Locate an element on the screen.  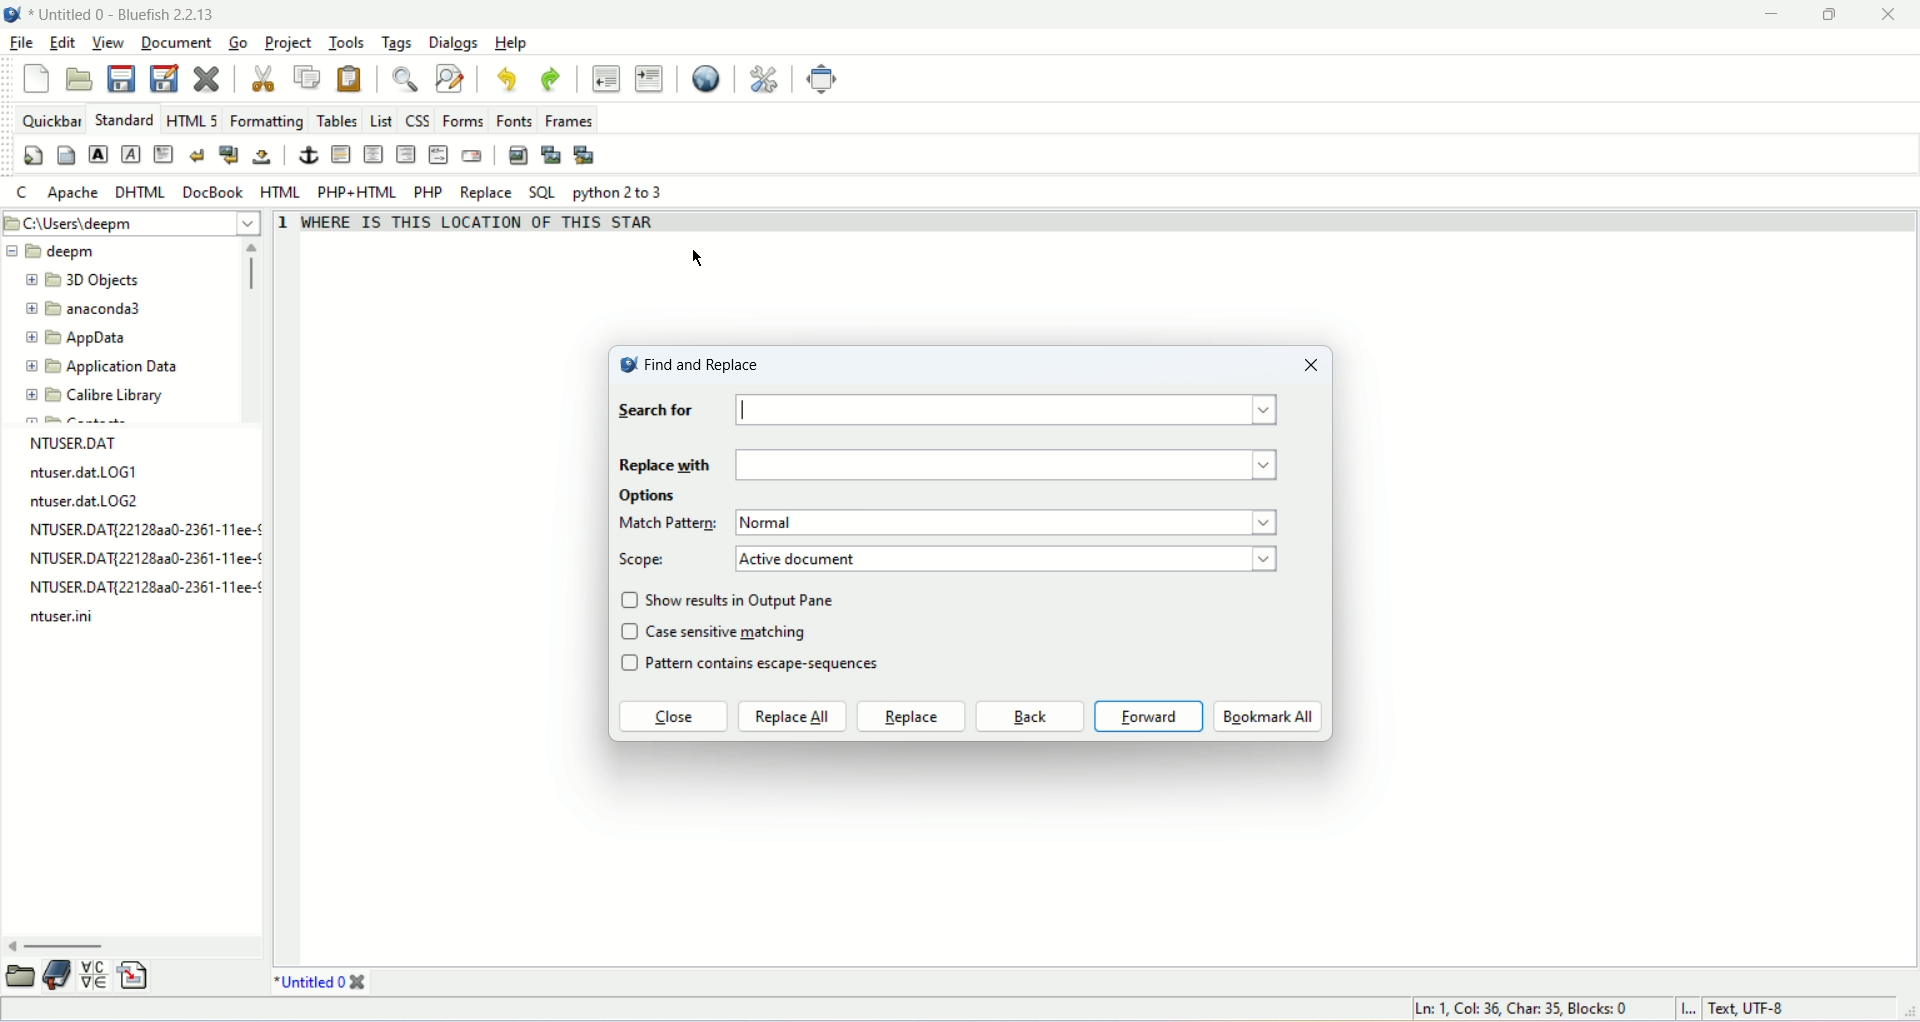
tags is located at coordinates (394, 43).